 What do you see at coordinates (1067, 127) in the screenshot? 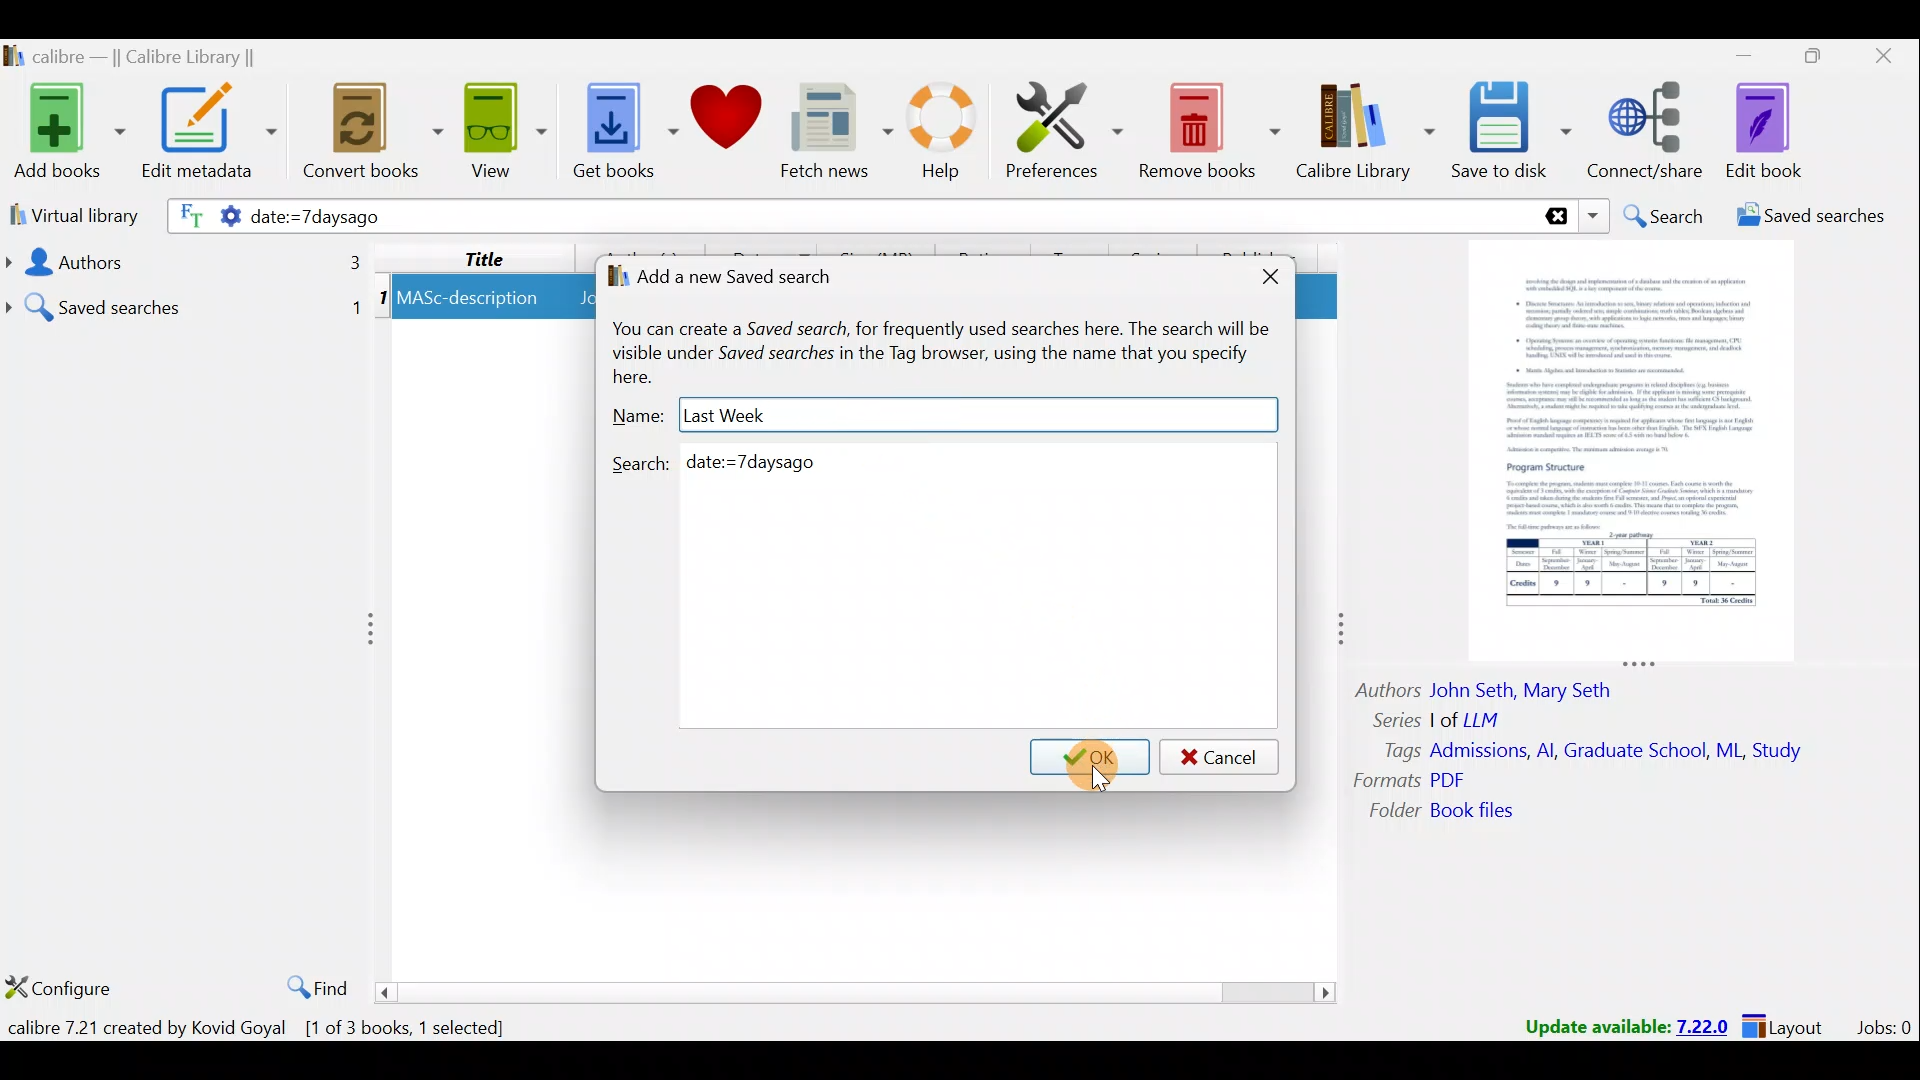
I see `Preferences` at bounding box center [1067, 127].